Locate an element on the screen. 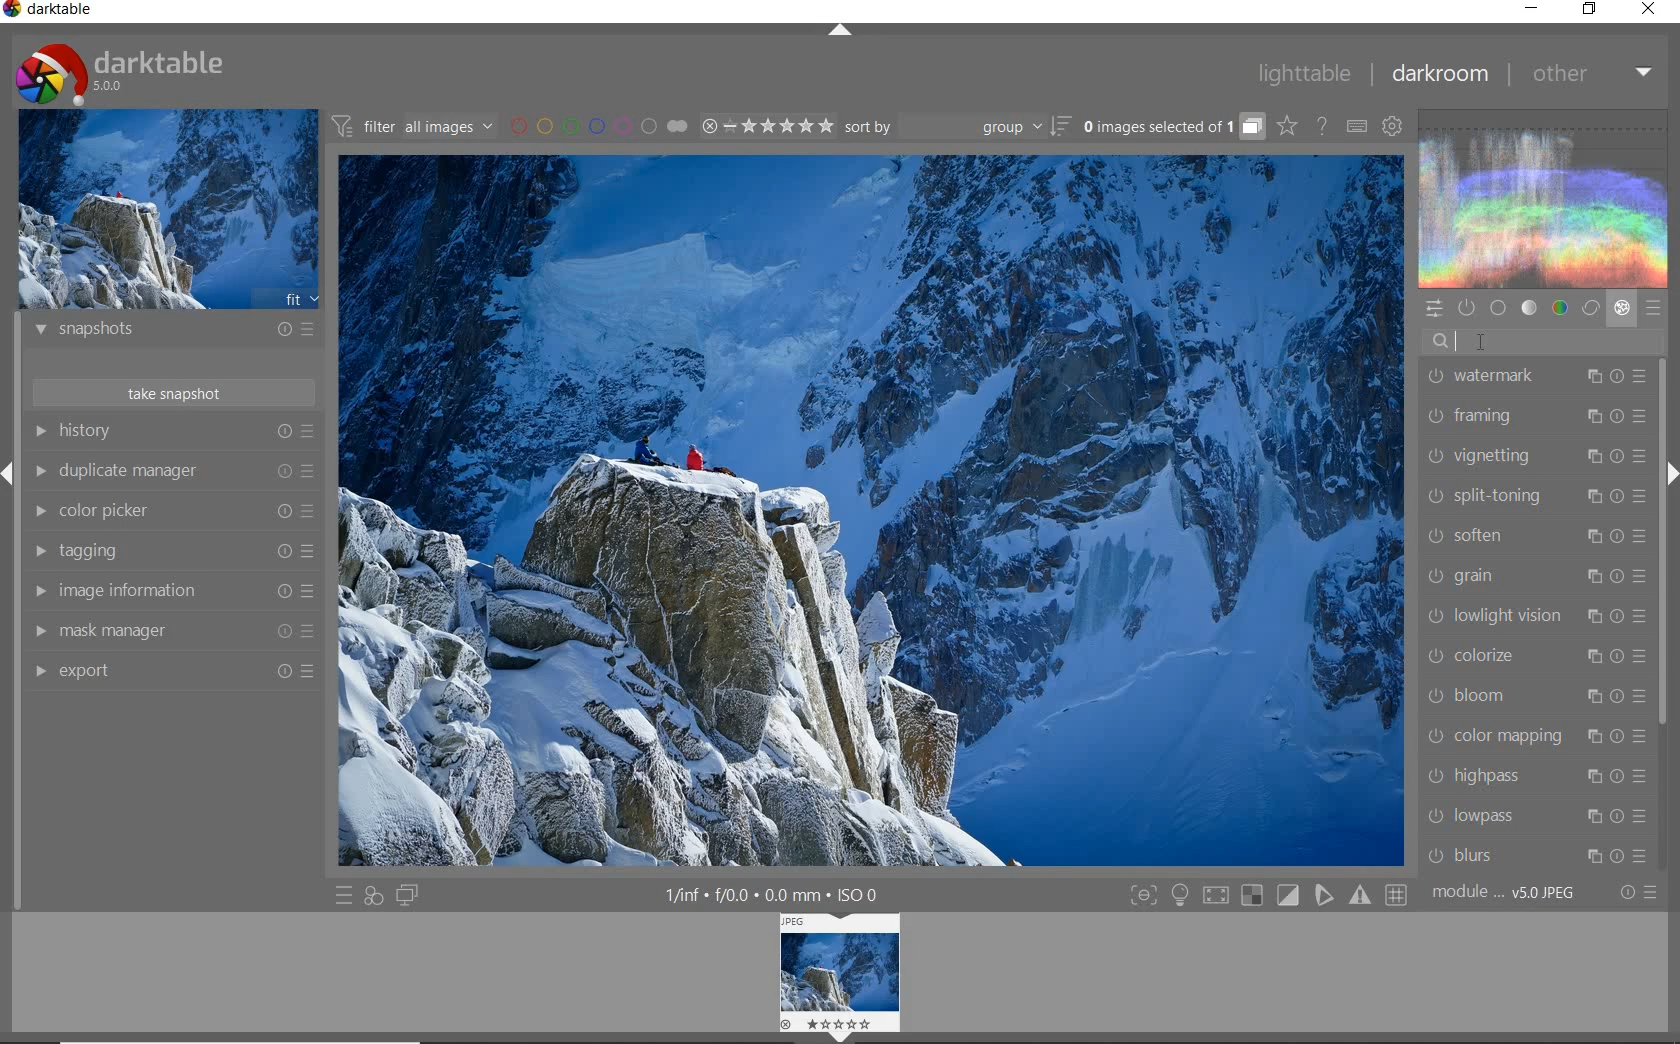 This screenshot has height=1044, width=1680. close is located at coordinates (1649, 10).